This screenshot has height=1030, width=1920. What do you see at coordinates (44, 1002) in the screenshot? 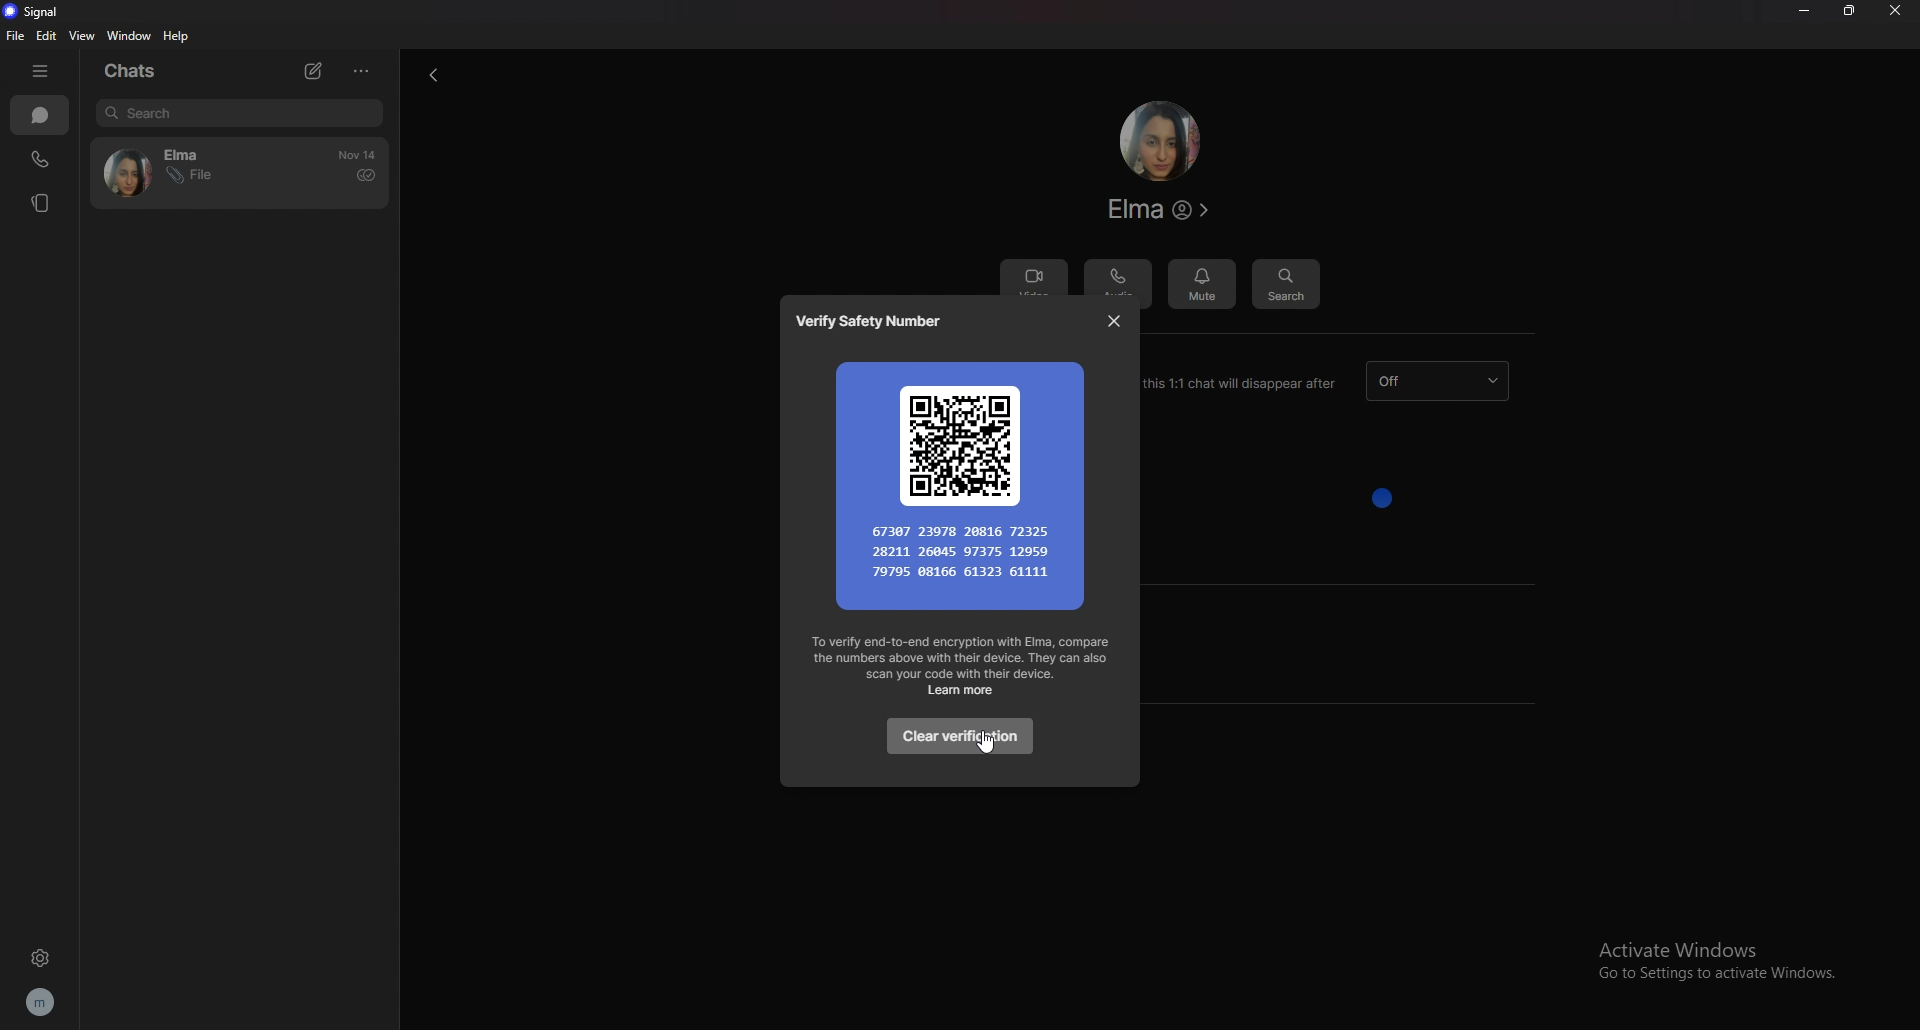
I see `profile` at bounding box center [44, 1002].